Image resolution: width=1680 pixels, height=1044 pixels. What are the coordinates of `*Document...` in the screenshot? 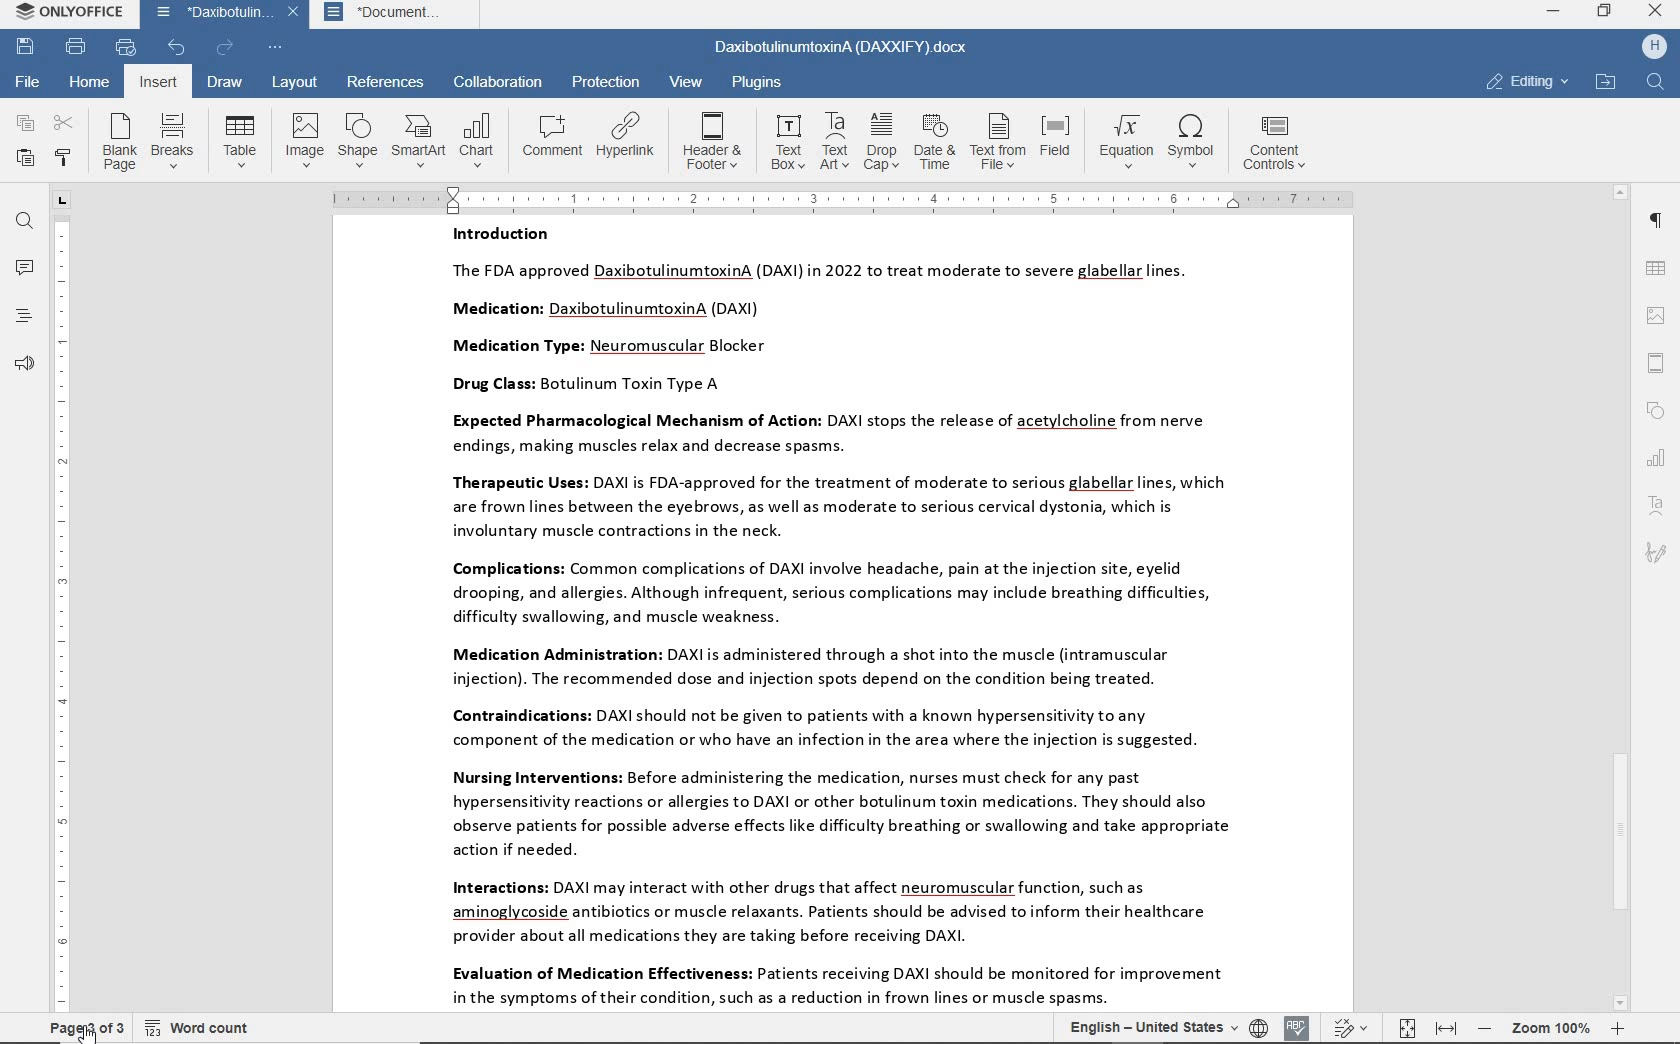 It's located at (392, 16).